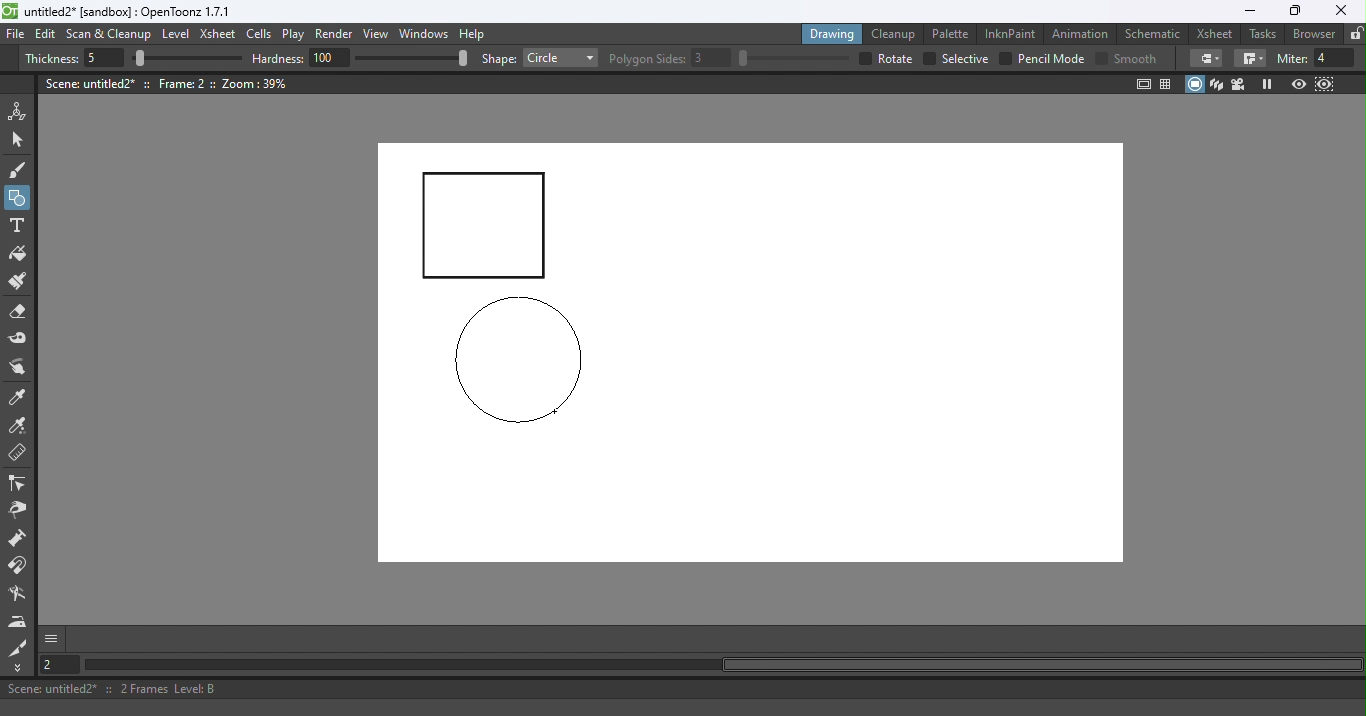  I want to click on checkbox, so click(863, 58).